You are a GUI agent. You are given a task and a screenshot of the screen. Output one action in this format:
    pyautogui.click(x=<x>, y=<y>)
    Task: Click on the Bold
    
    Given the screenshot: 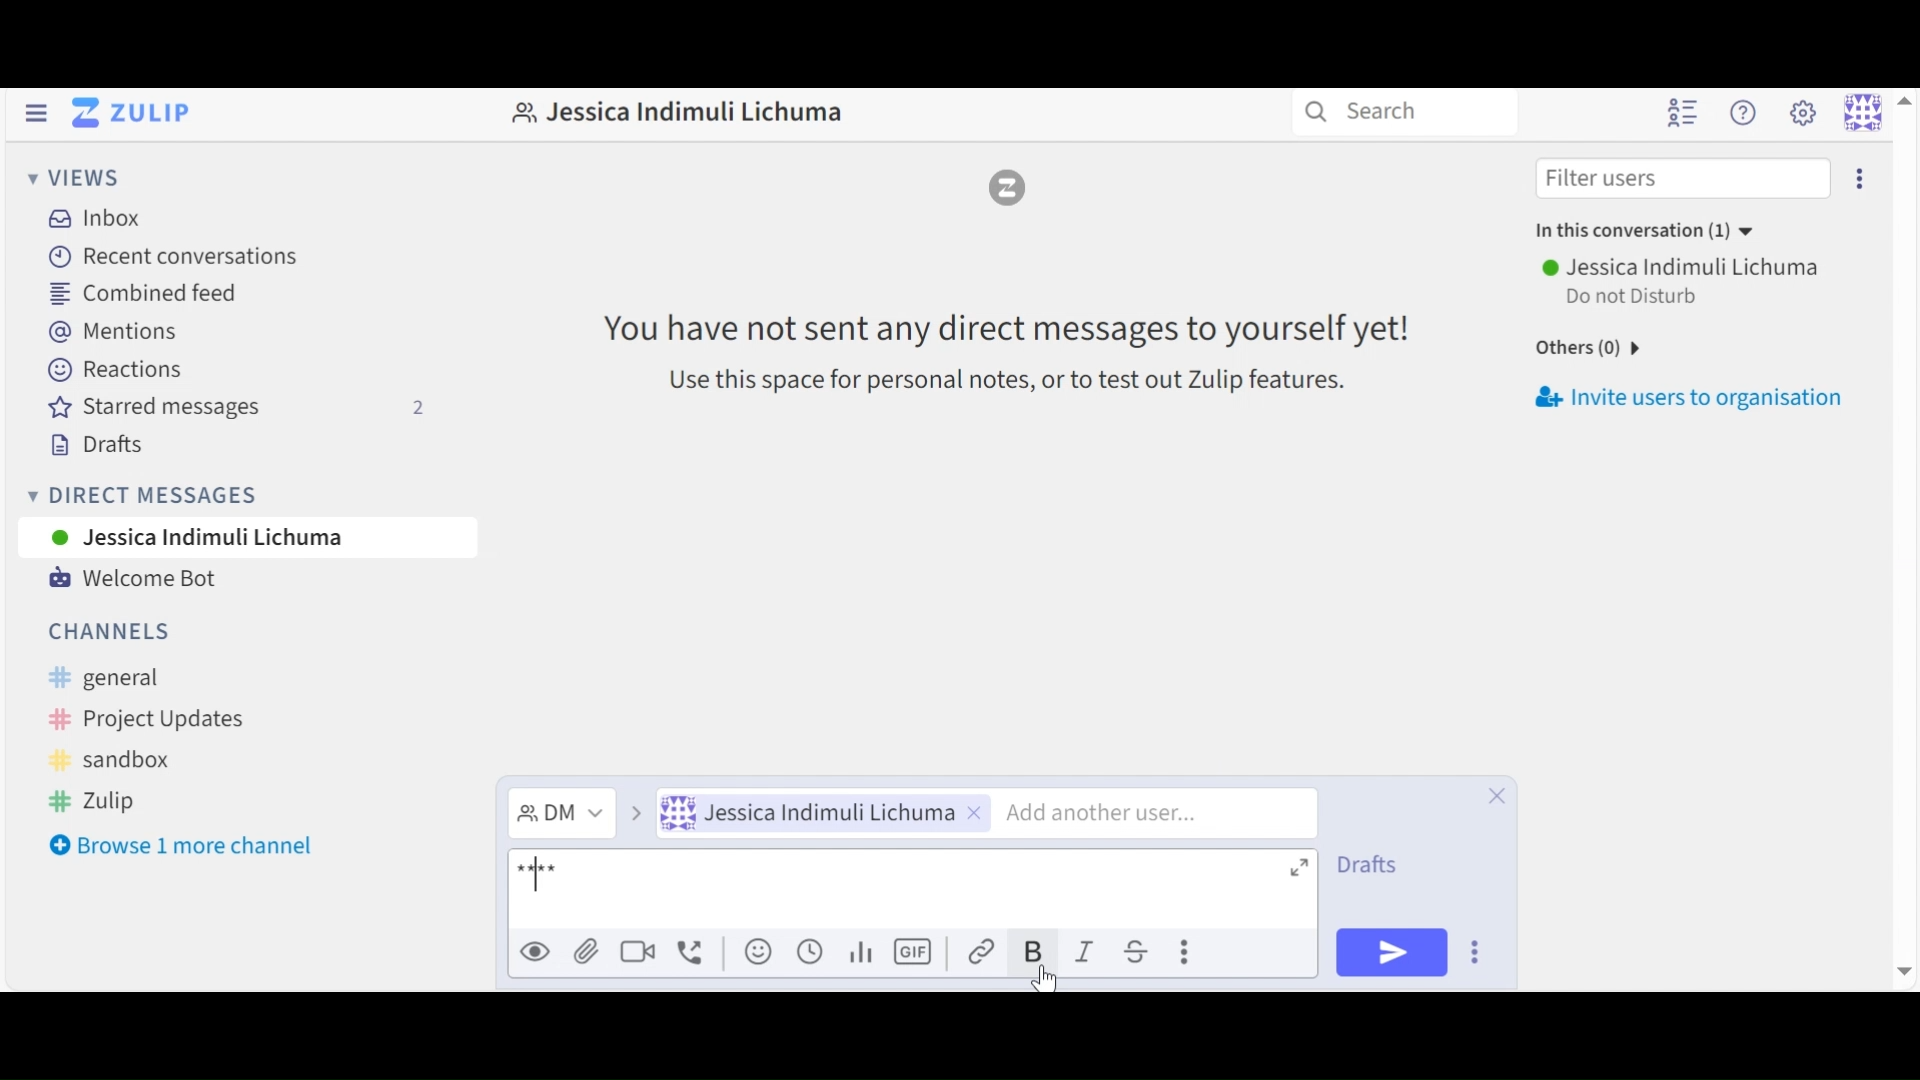 What is the action you would take?
    pyautogui.click(x=1036, y=951)
    